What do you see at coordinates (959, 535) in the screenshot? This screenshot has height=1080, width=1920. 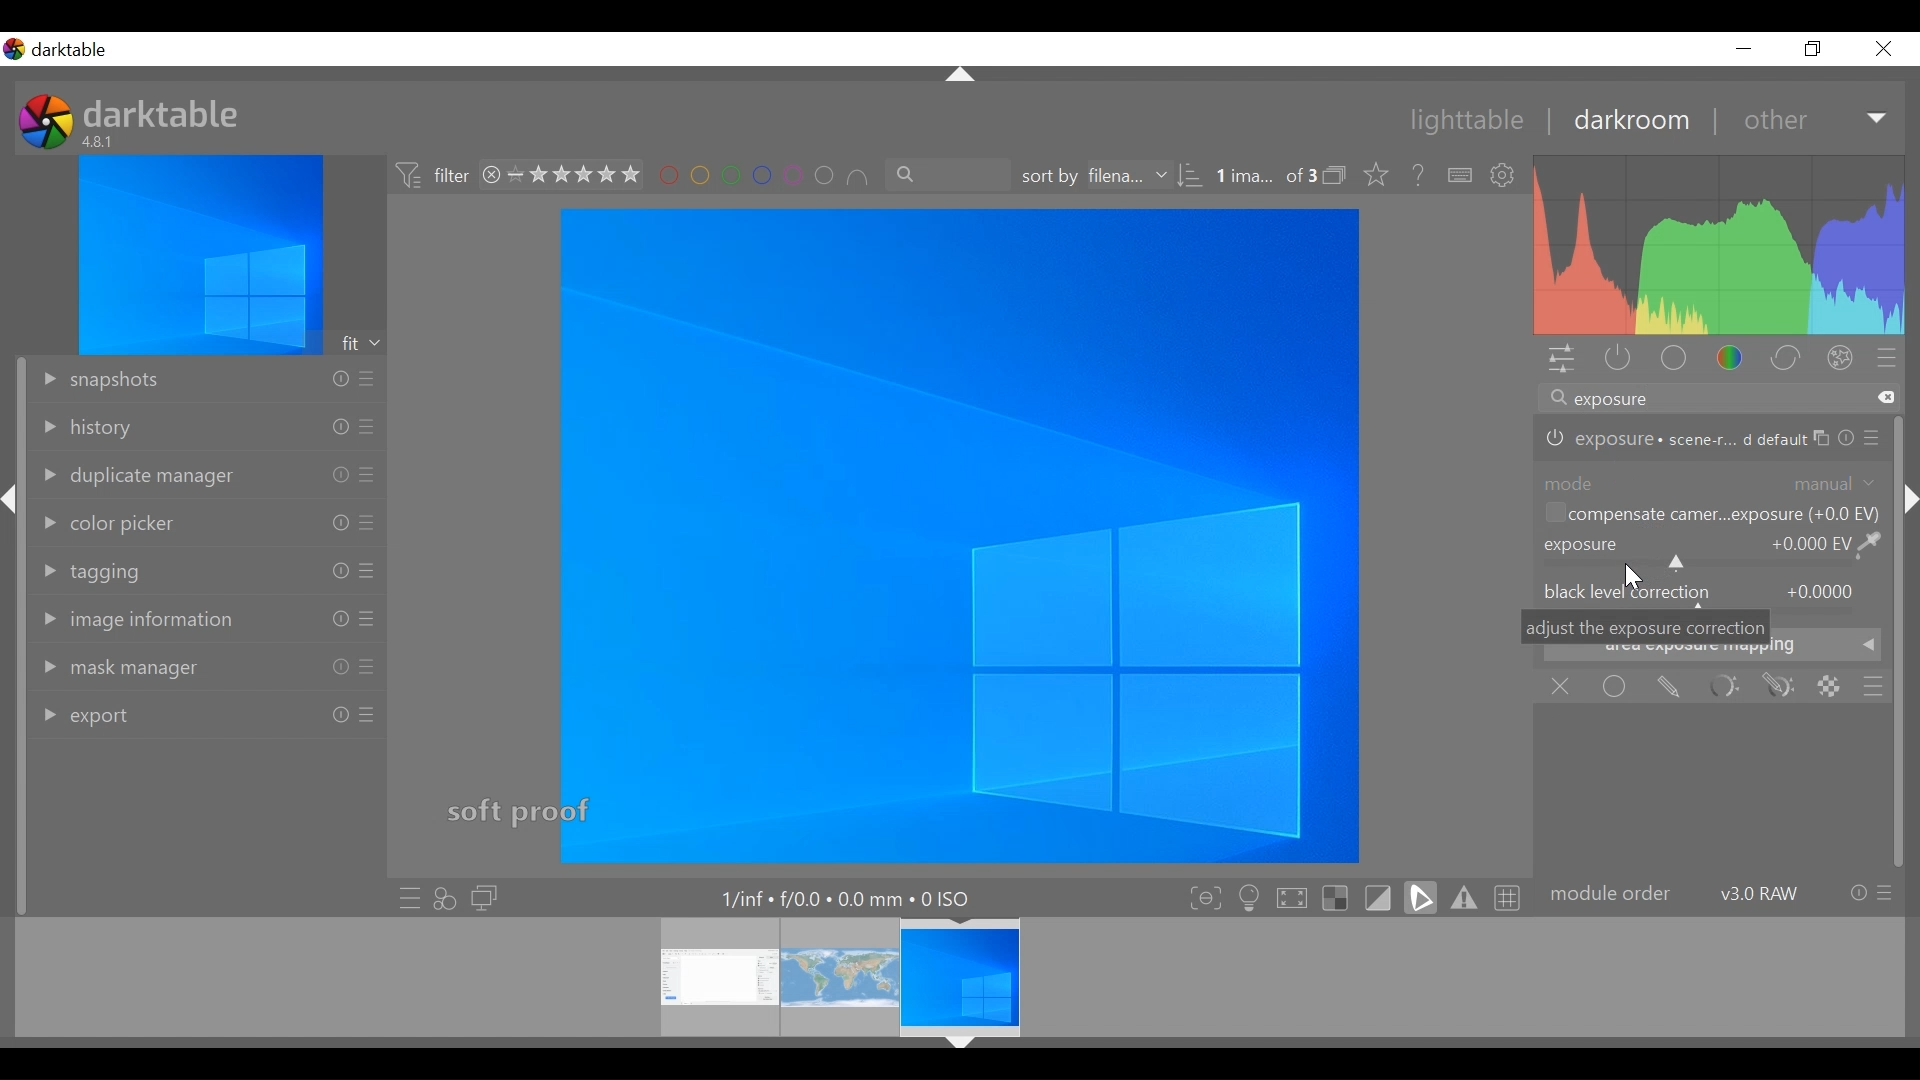 I see `image` at bounding box center [959, 535].